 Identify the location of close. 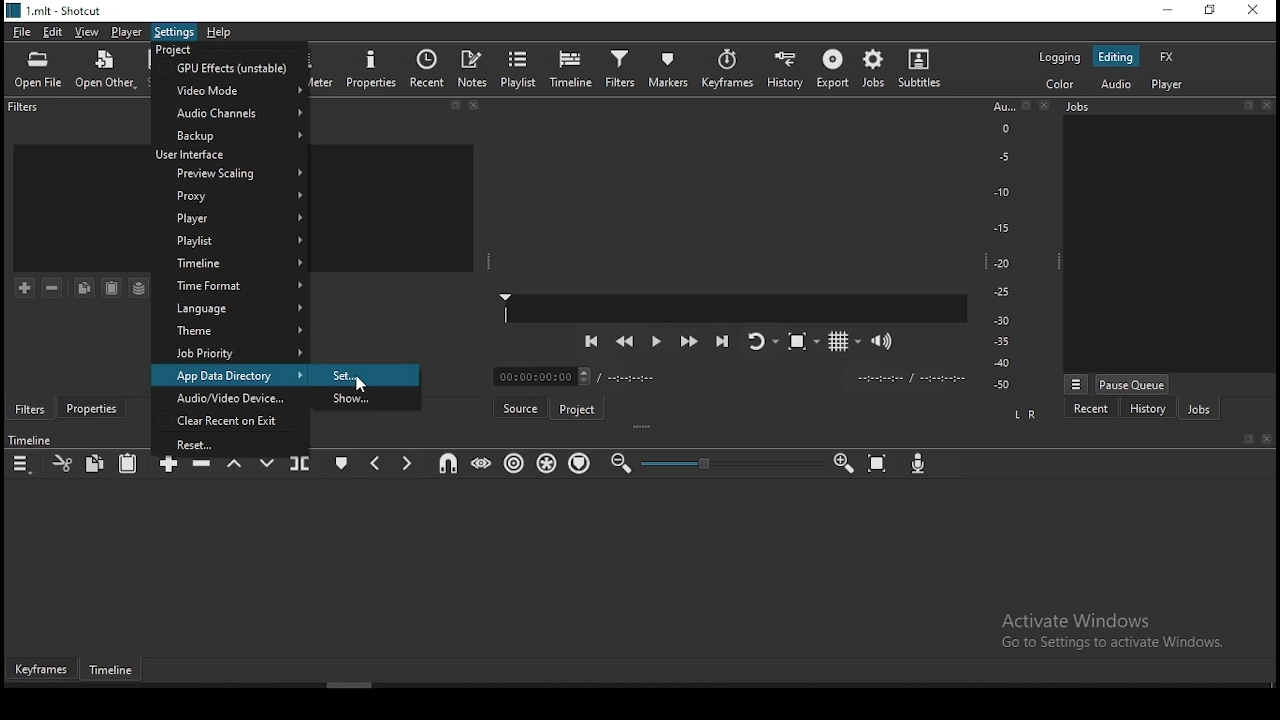
(1049, 106).